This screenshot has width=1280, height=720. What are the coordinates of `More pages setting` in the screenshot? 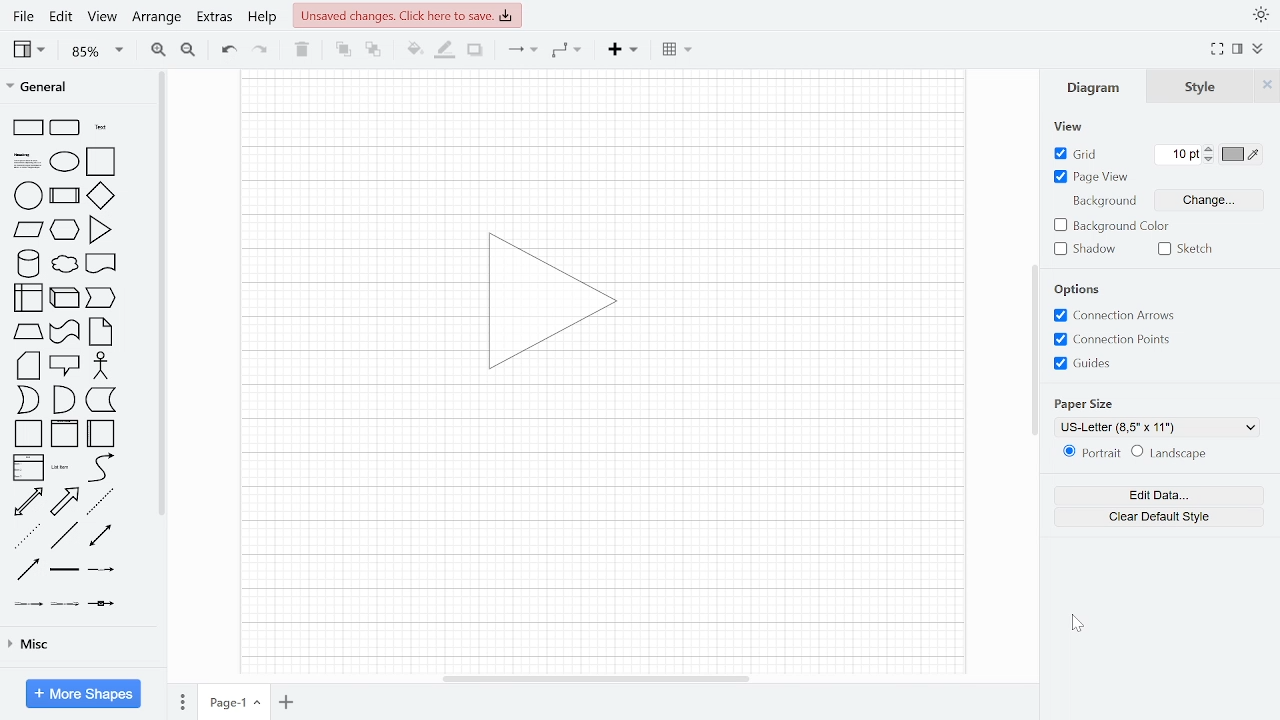 It's located at (183, 701).